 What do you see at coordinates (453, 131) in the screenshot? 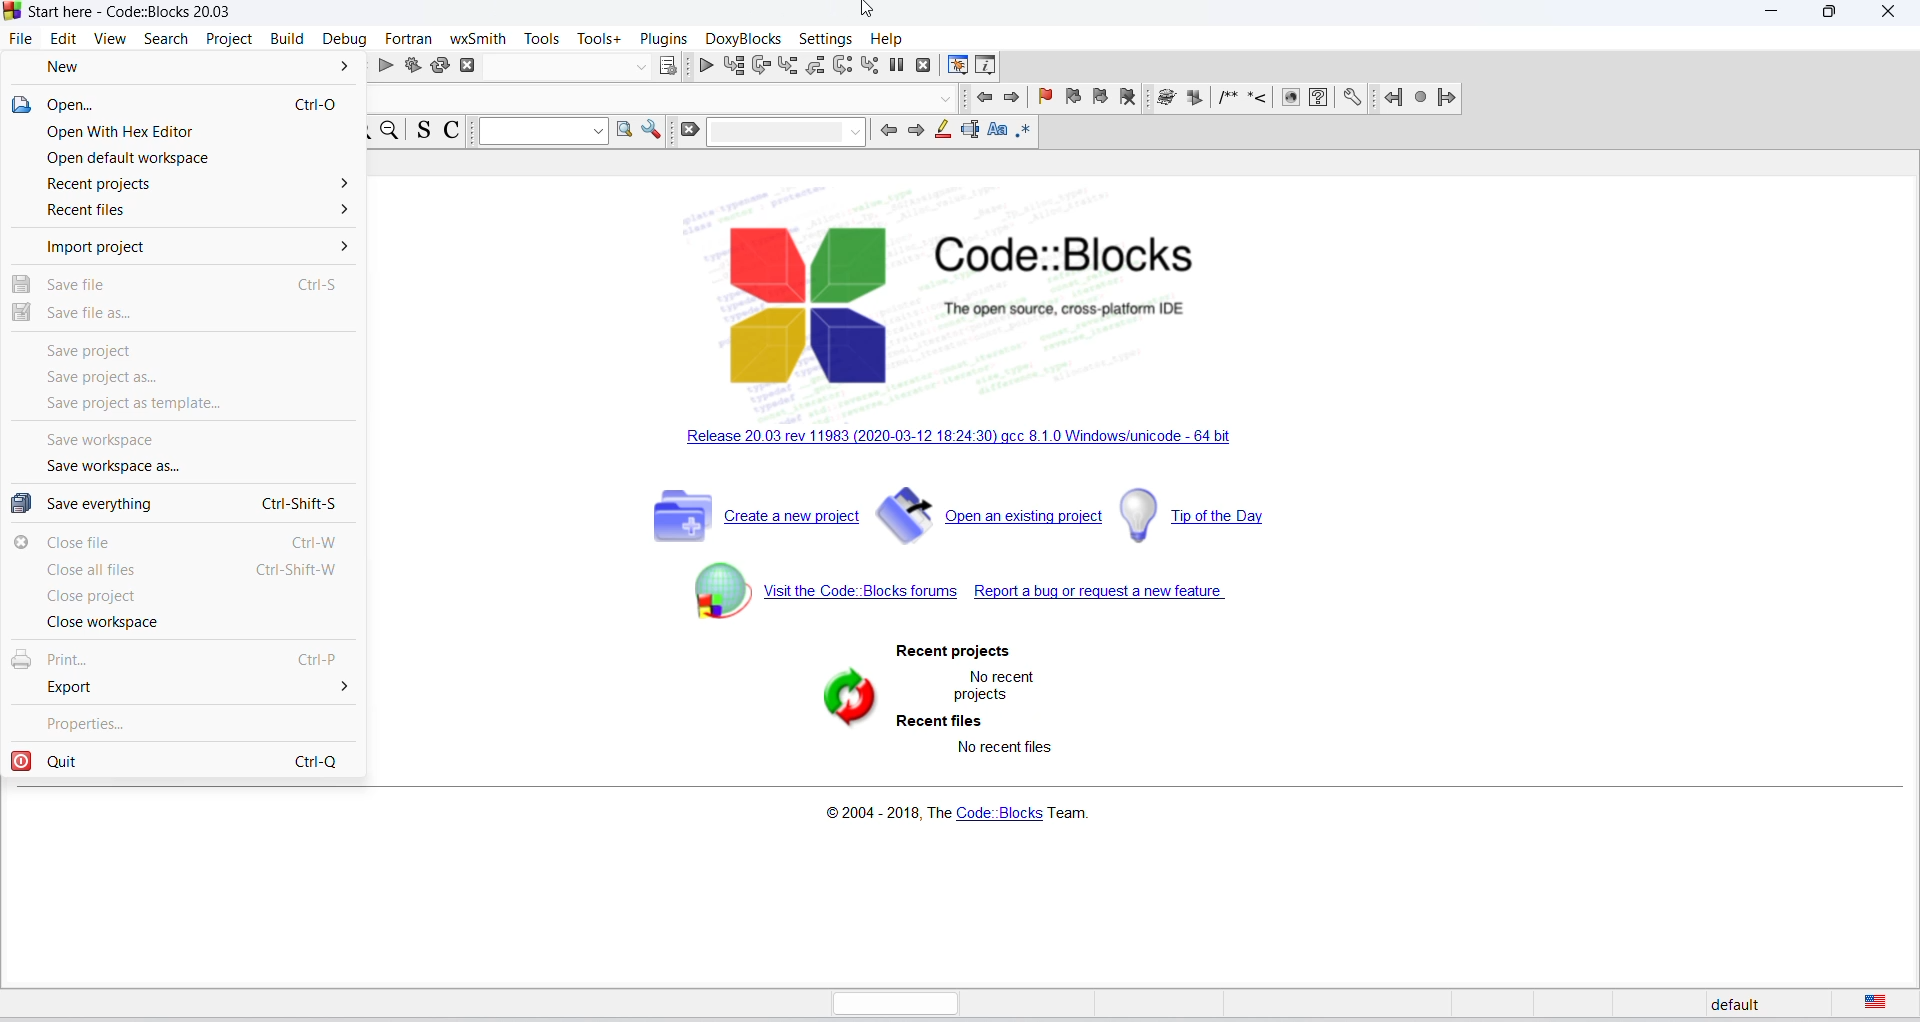
I see `toggle comments` at bounding box center [453, 131].